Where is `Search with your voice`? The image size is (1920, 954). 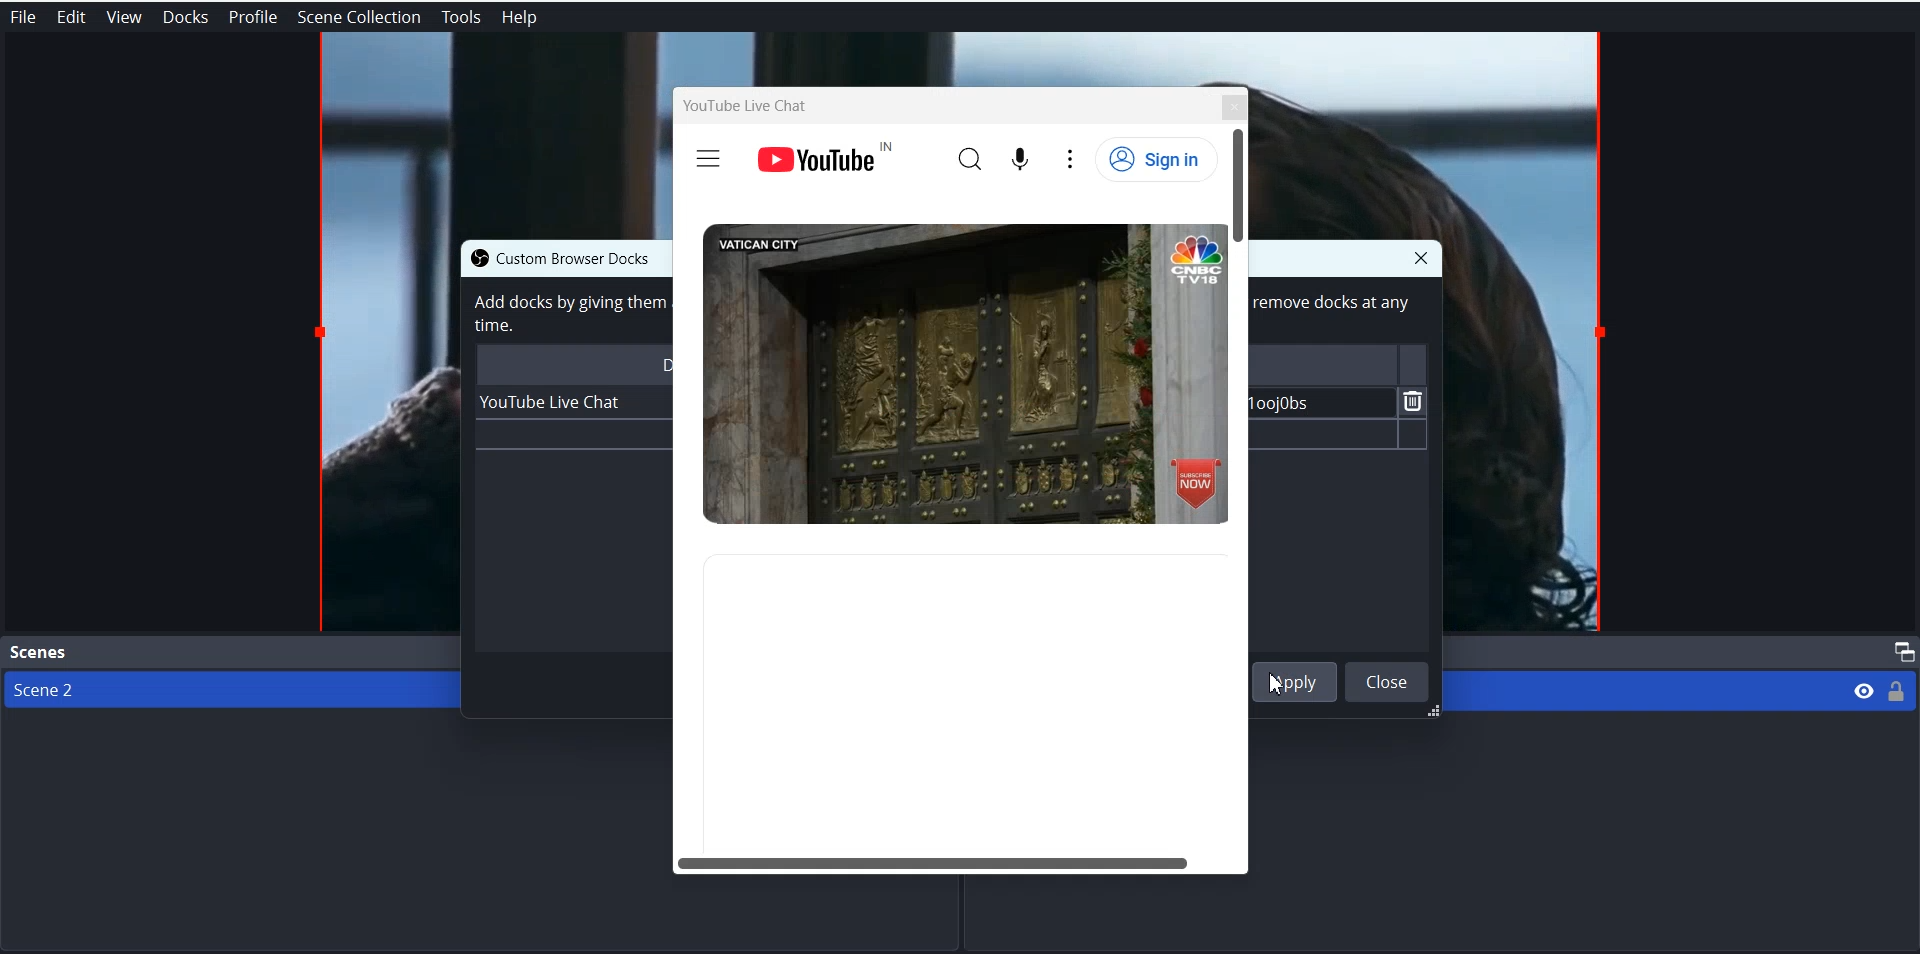
Search with your voice is located at coordinates (1023, 156).